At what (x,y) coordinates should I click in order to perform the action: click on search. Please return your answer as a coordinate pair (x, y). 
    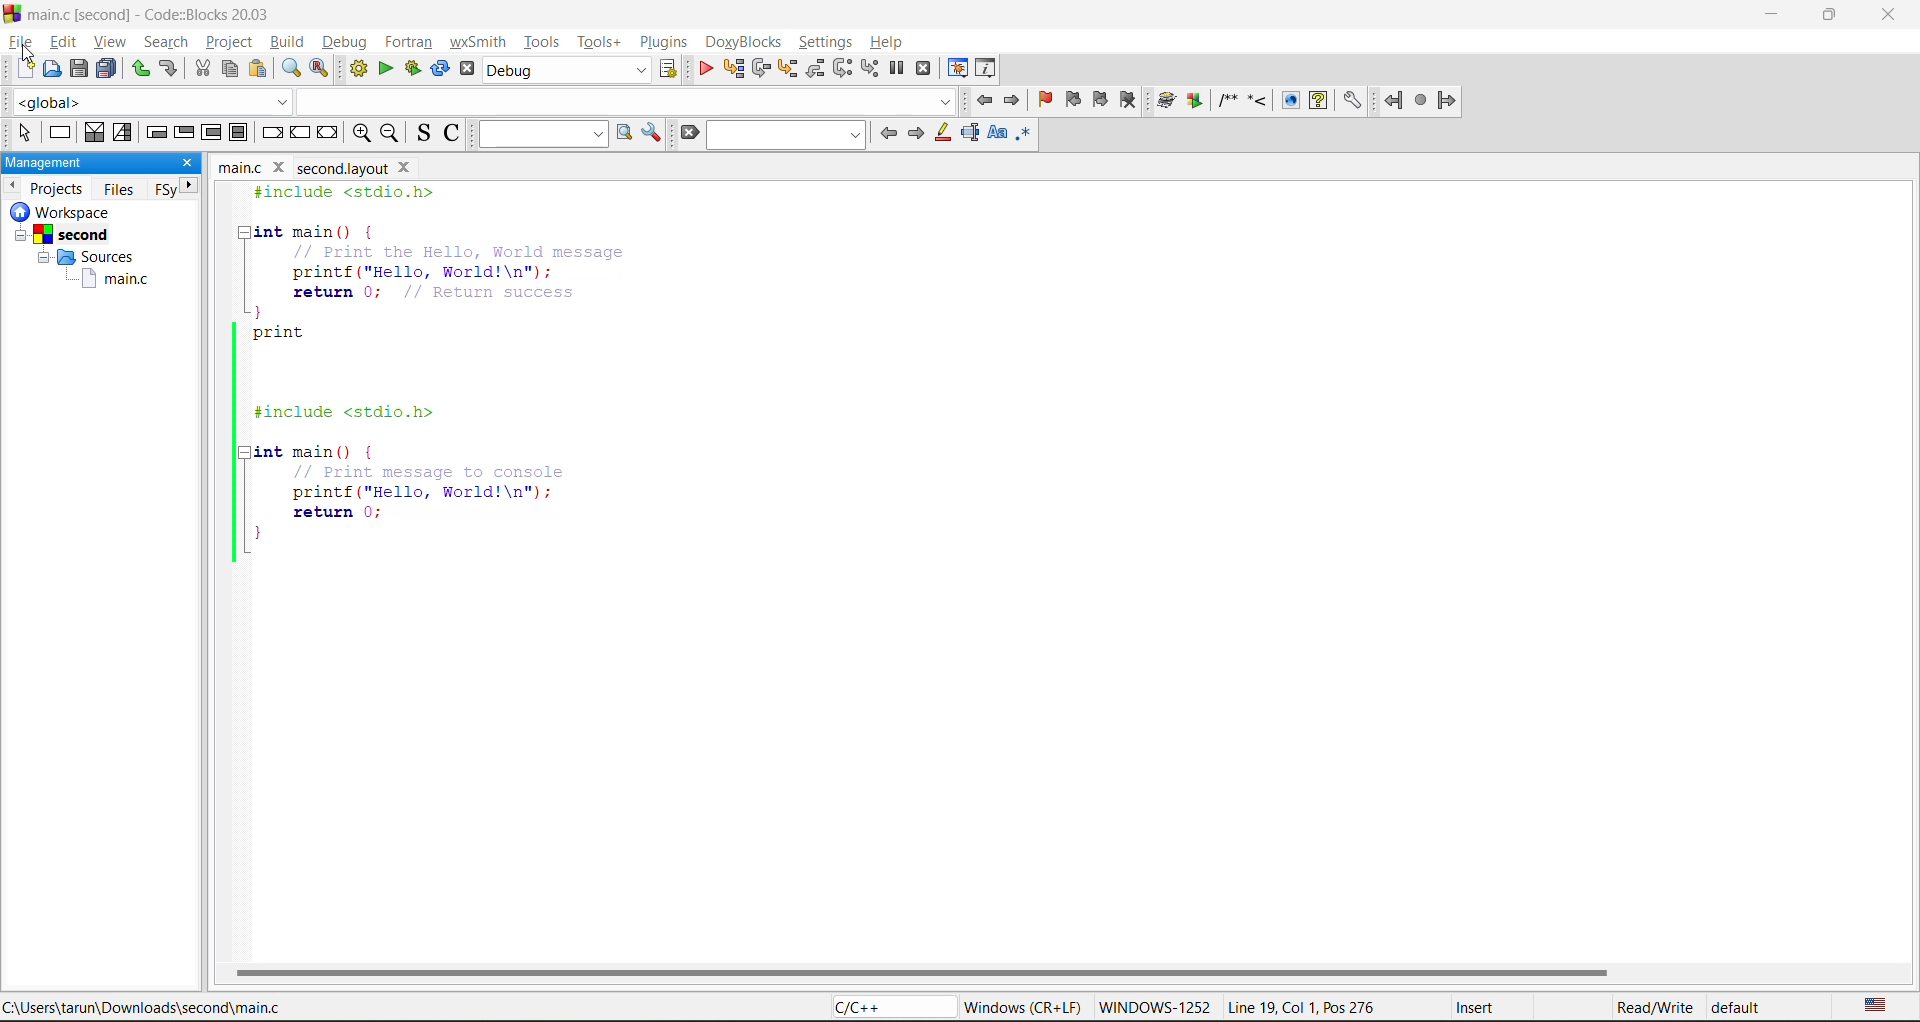
    Looking at the image, I should click on (784, 136).